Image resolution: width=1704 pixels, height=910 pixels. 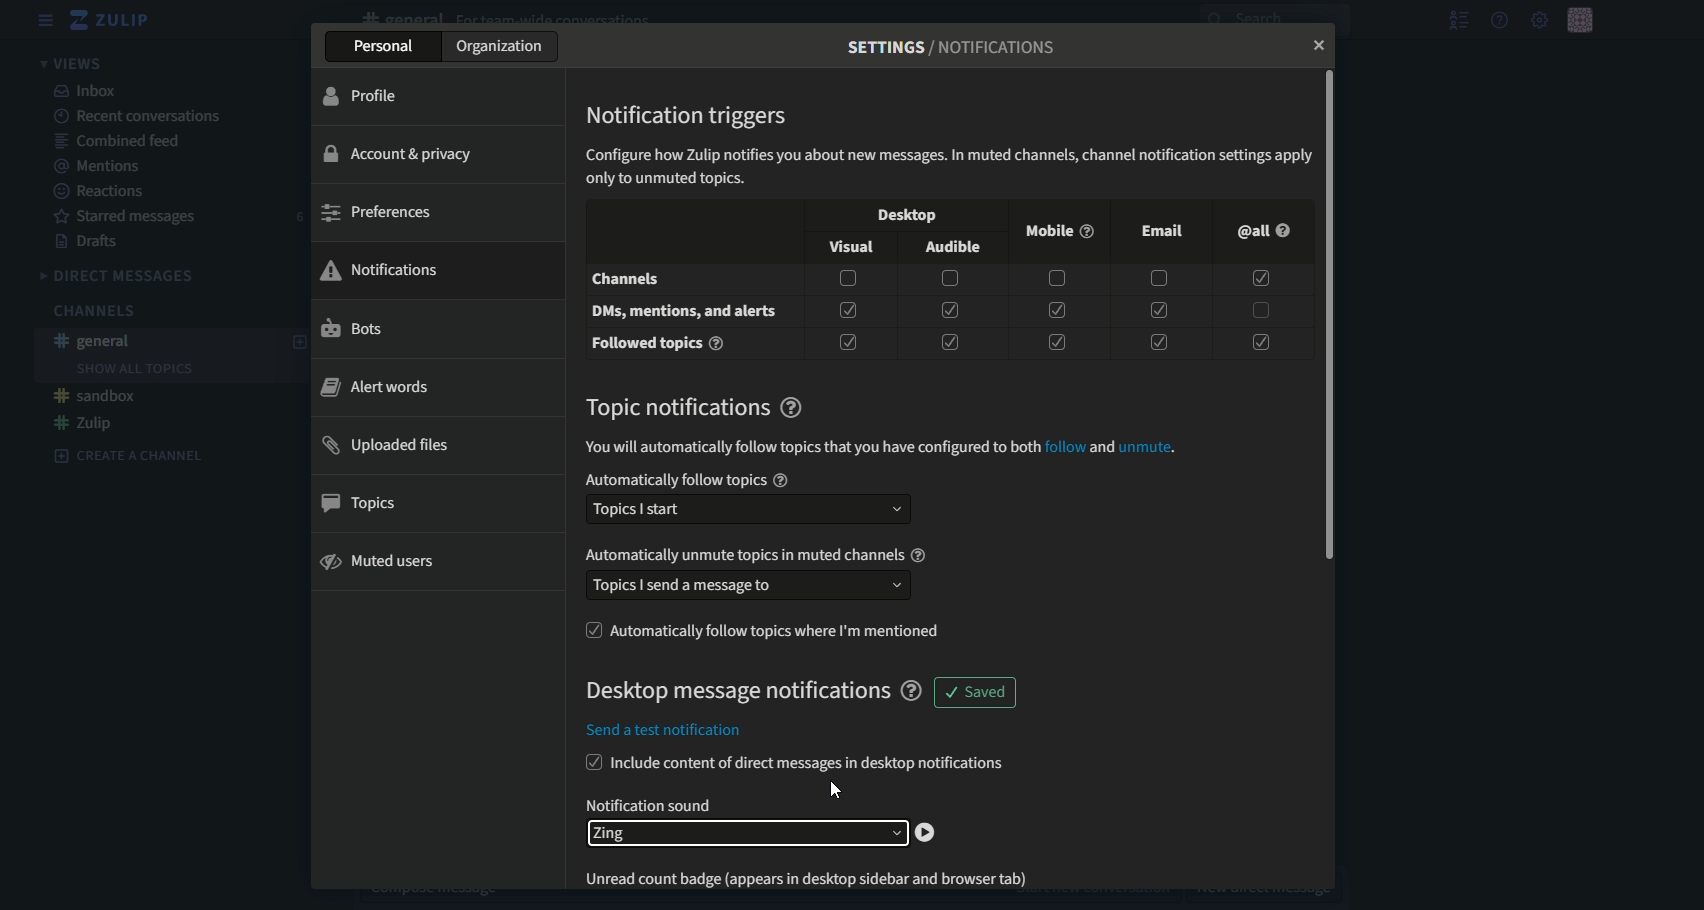 I want to click on text, so click(x=750, y=555).